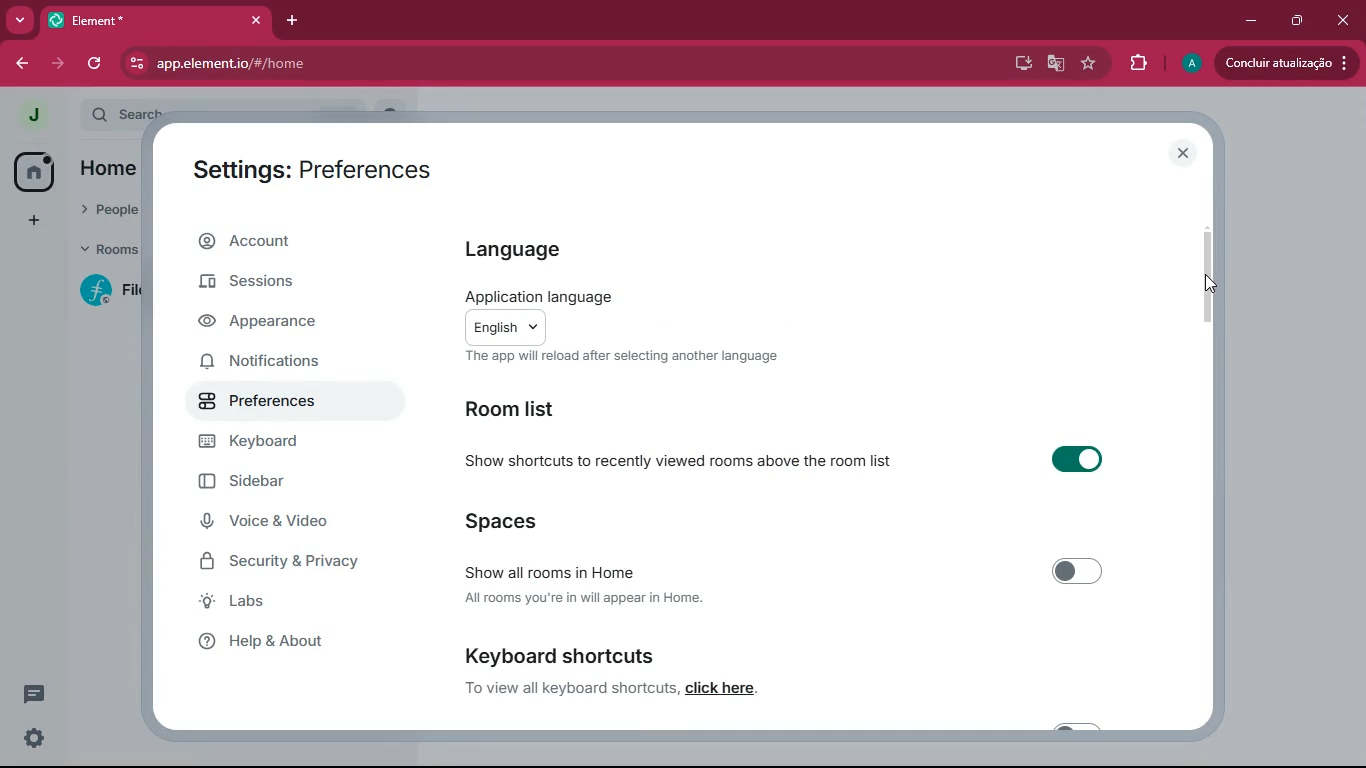  I want to click on forward, so click(60, 64).